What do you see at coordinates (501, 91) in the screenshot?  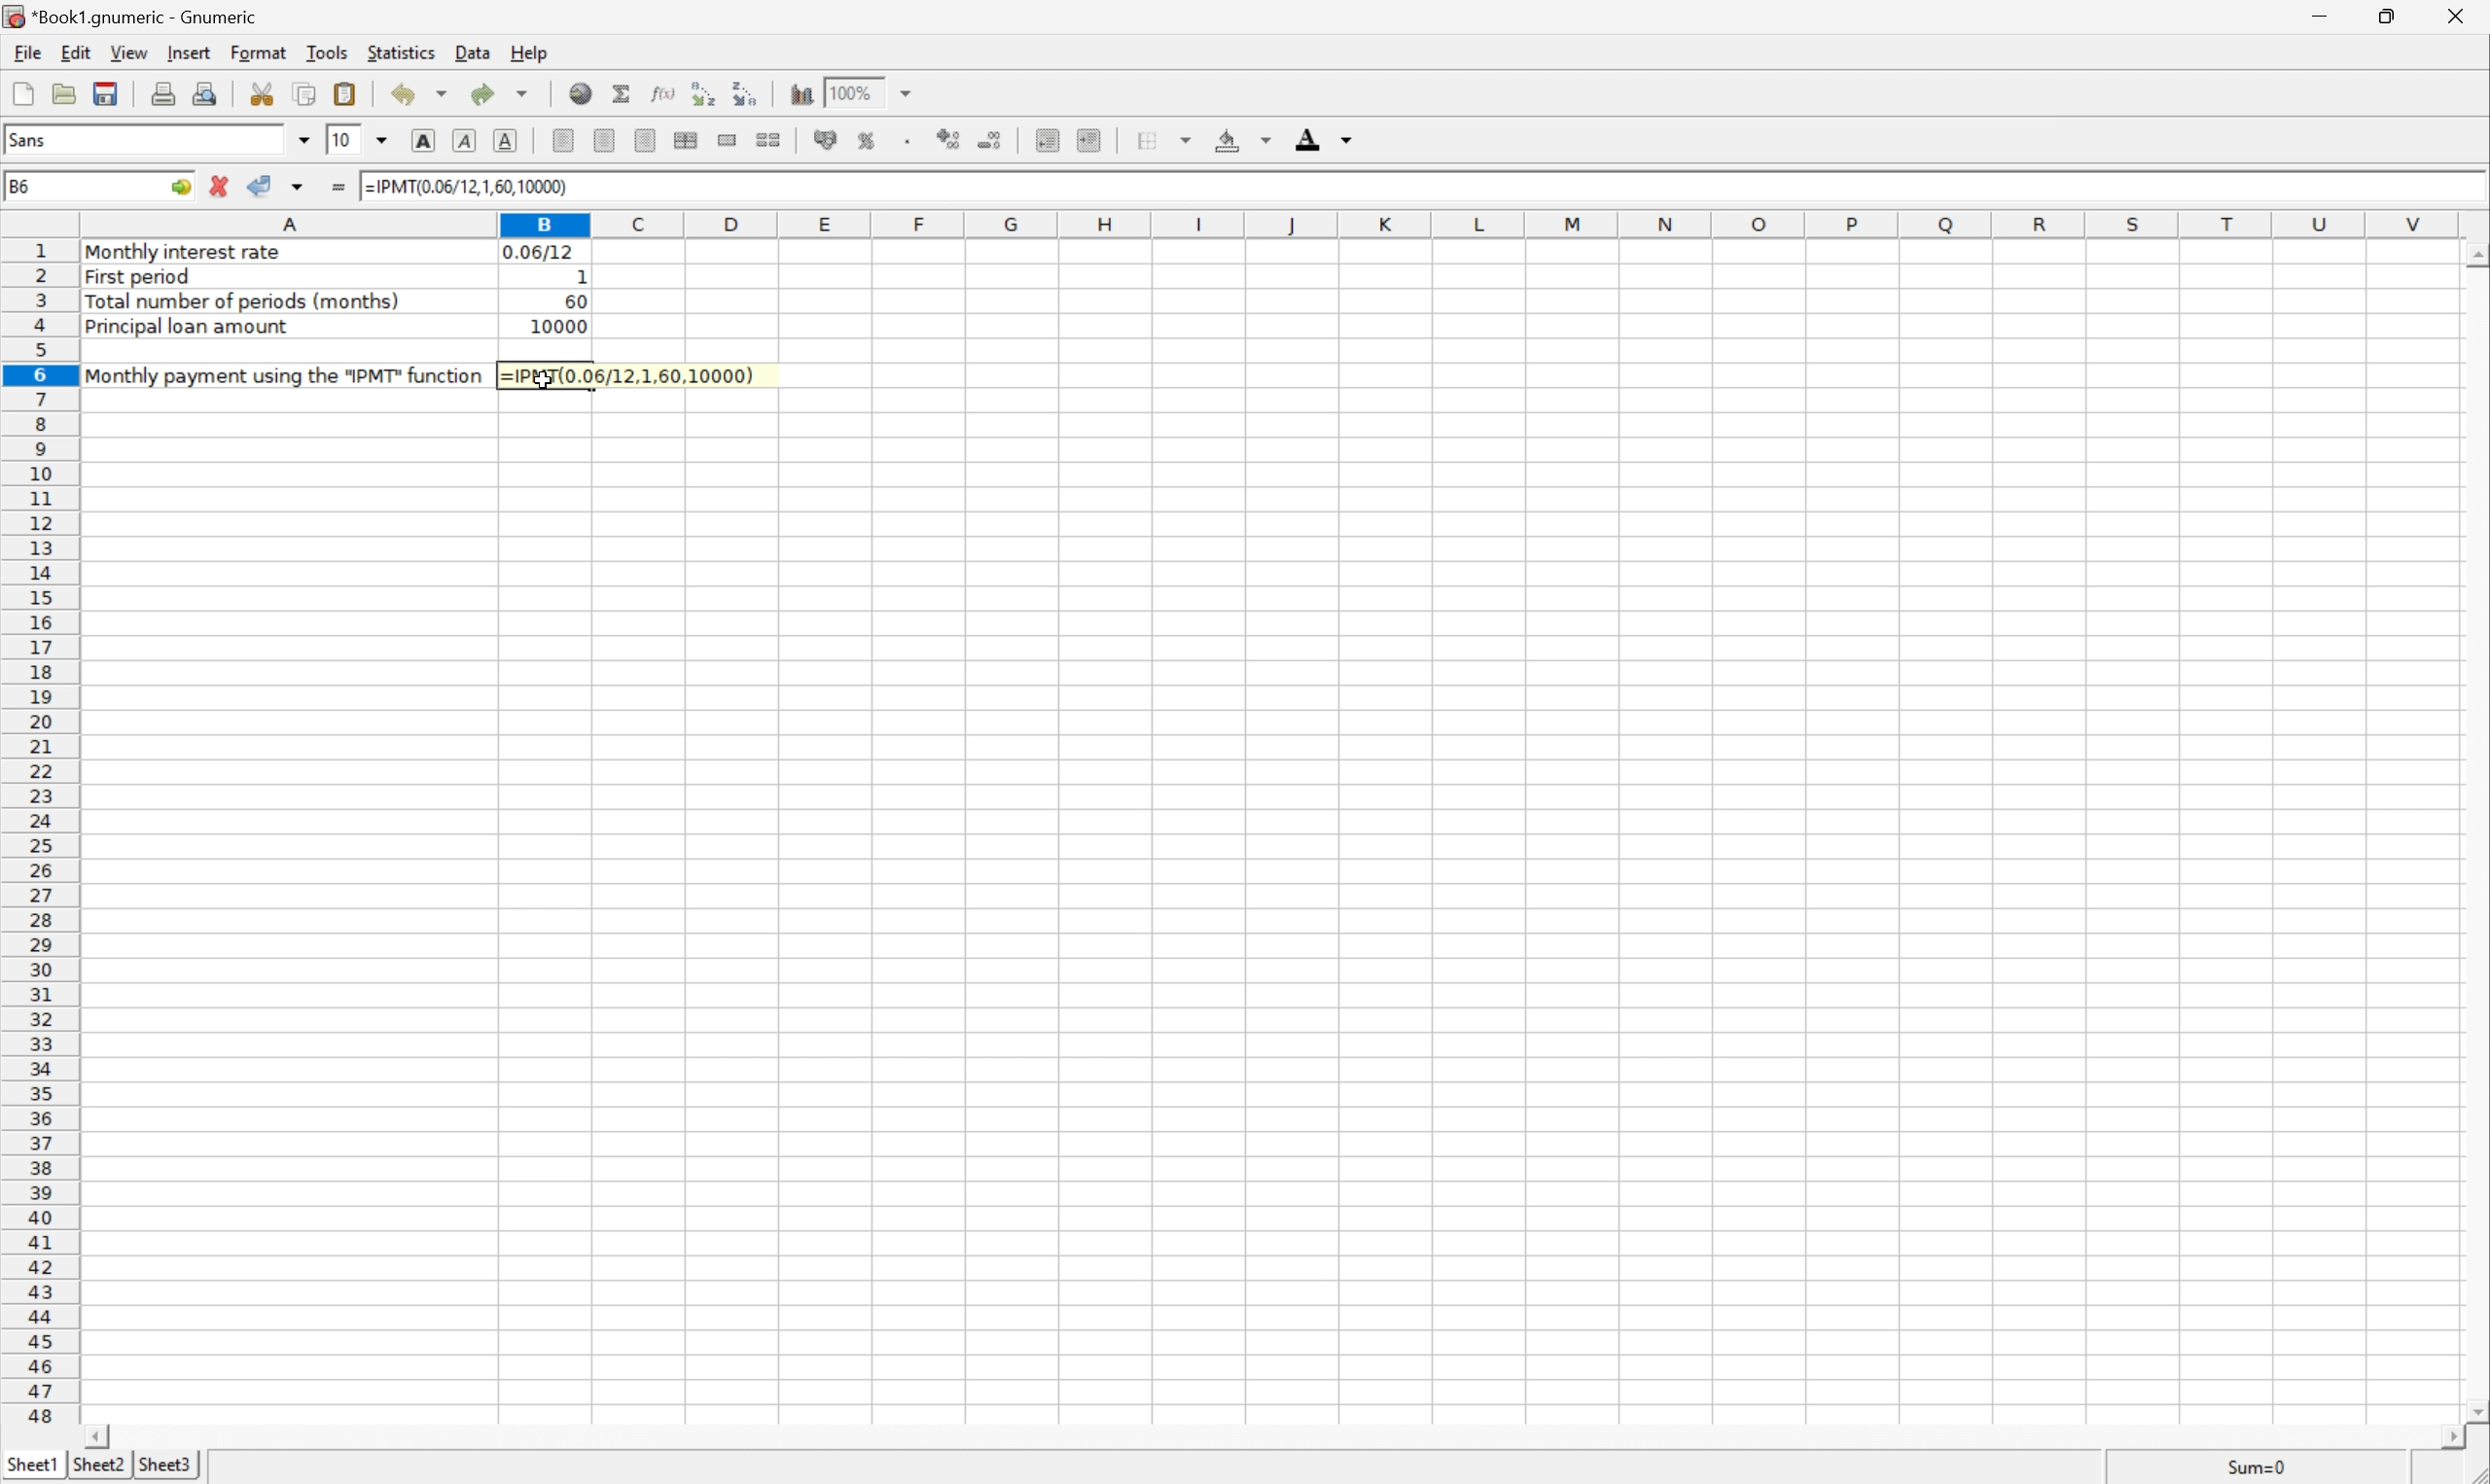 I see `Redo` at bounding box center [501, 91].